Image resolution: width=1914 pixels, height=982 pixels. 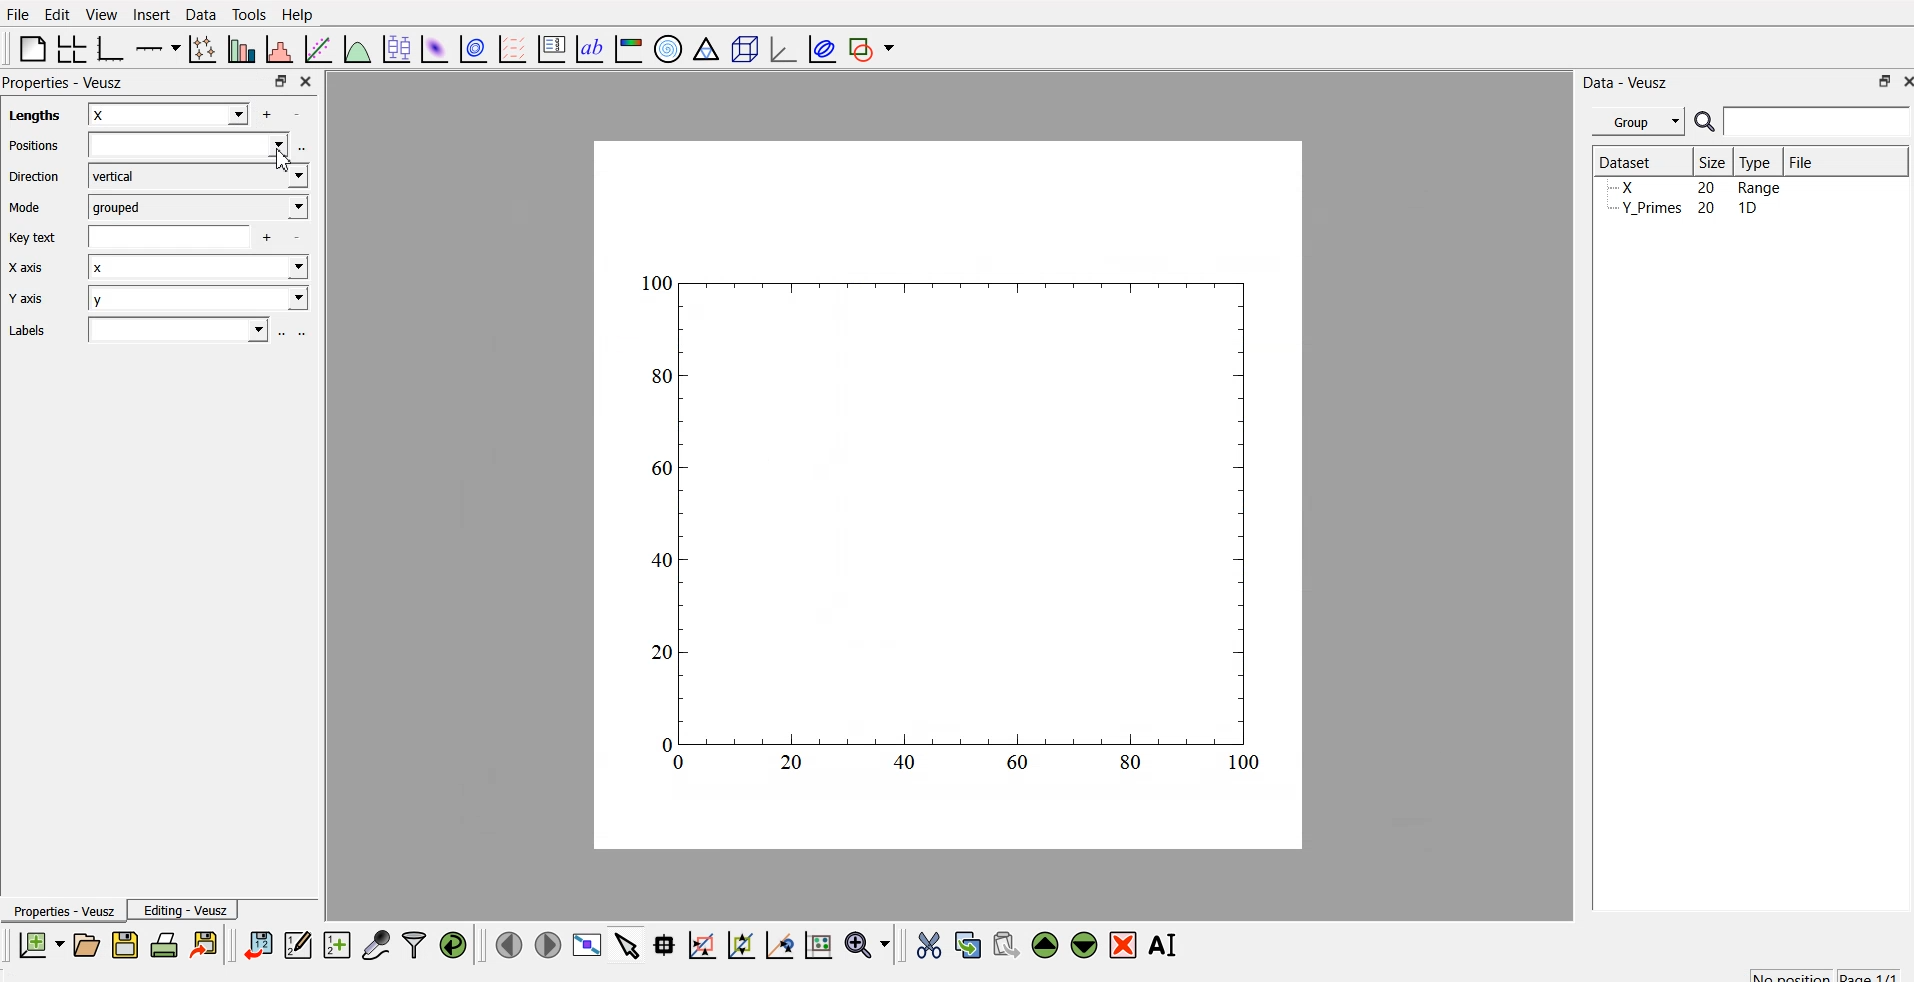 What do you see at coordinates (877, 46) in the screenshot?
I see `add shape to plot` at bounding box center [877, 46].